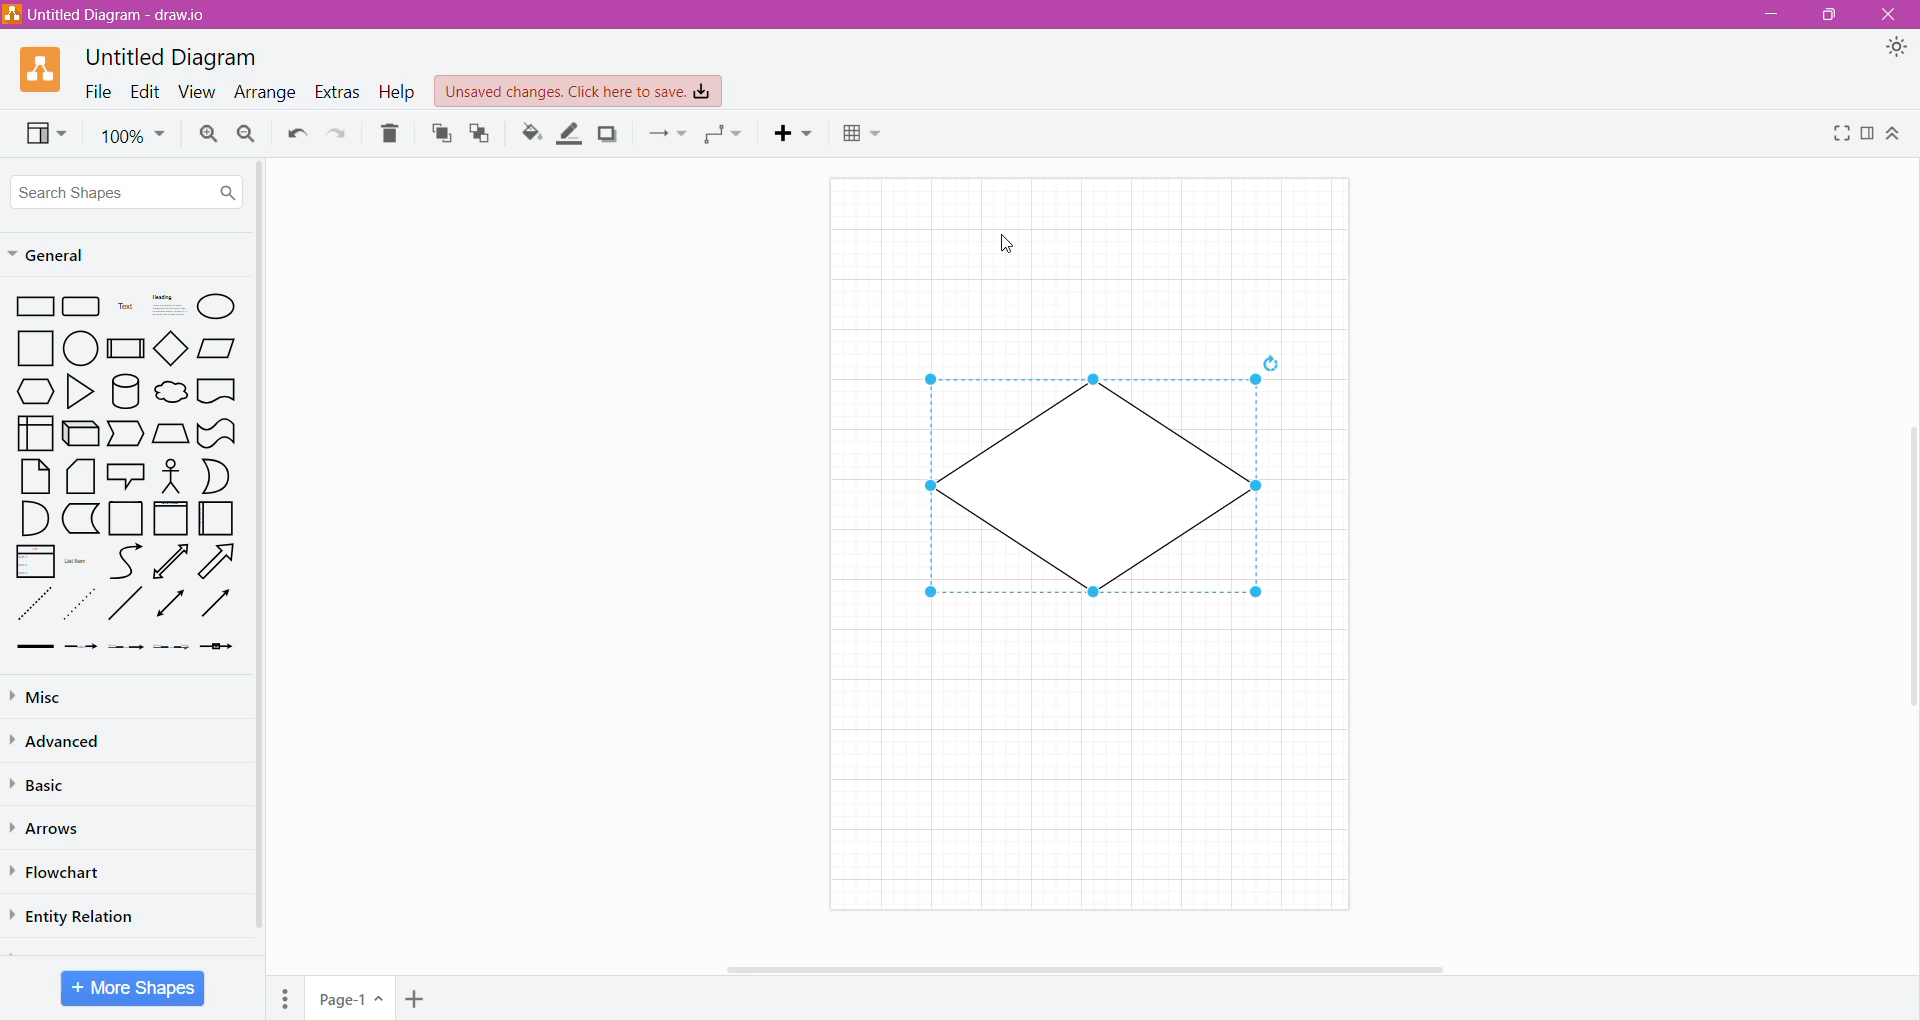 Image resolution: width=1920 pixels, height=1020 pixels. Describe the element at coordinates (391, 134) in the screenshot. I see `Delete` at that location.